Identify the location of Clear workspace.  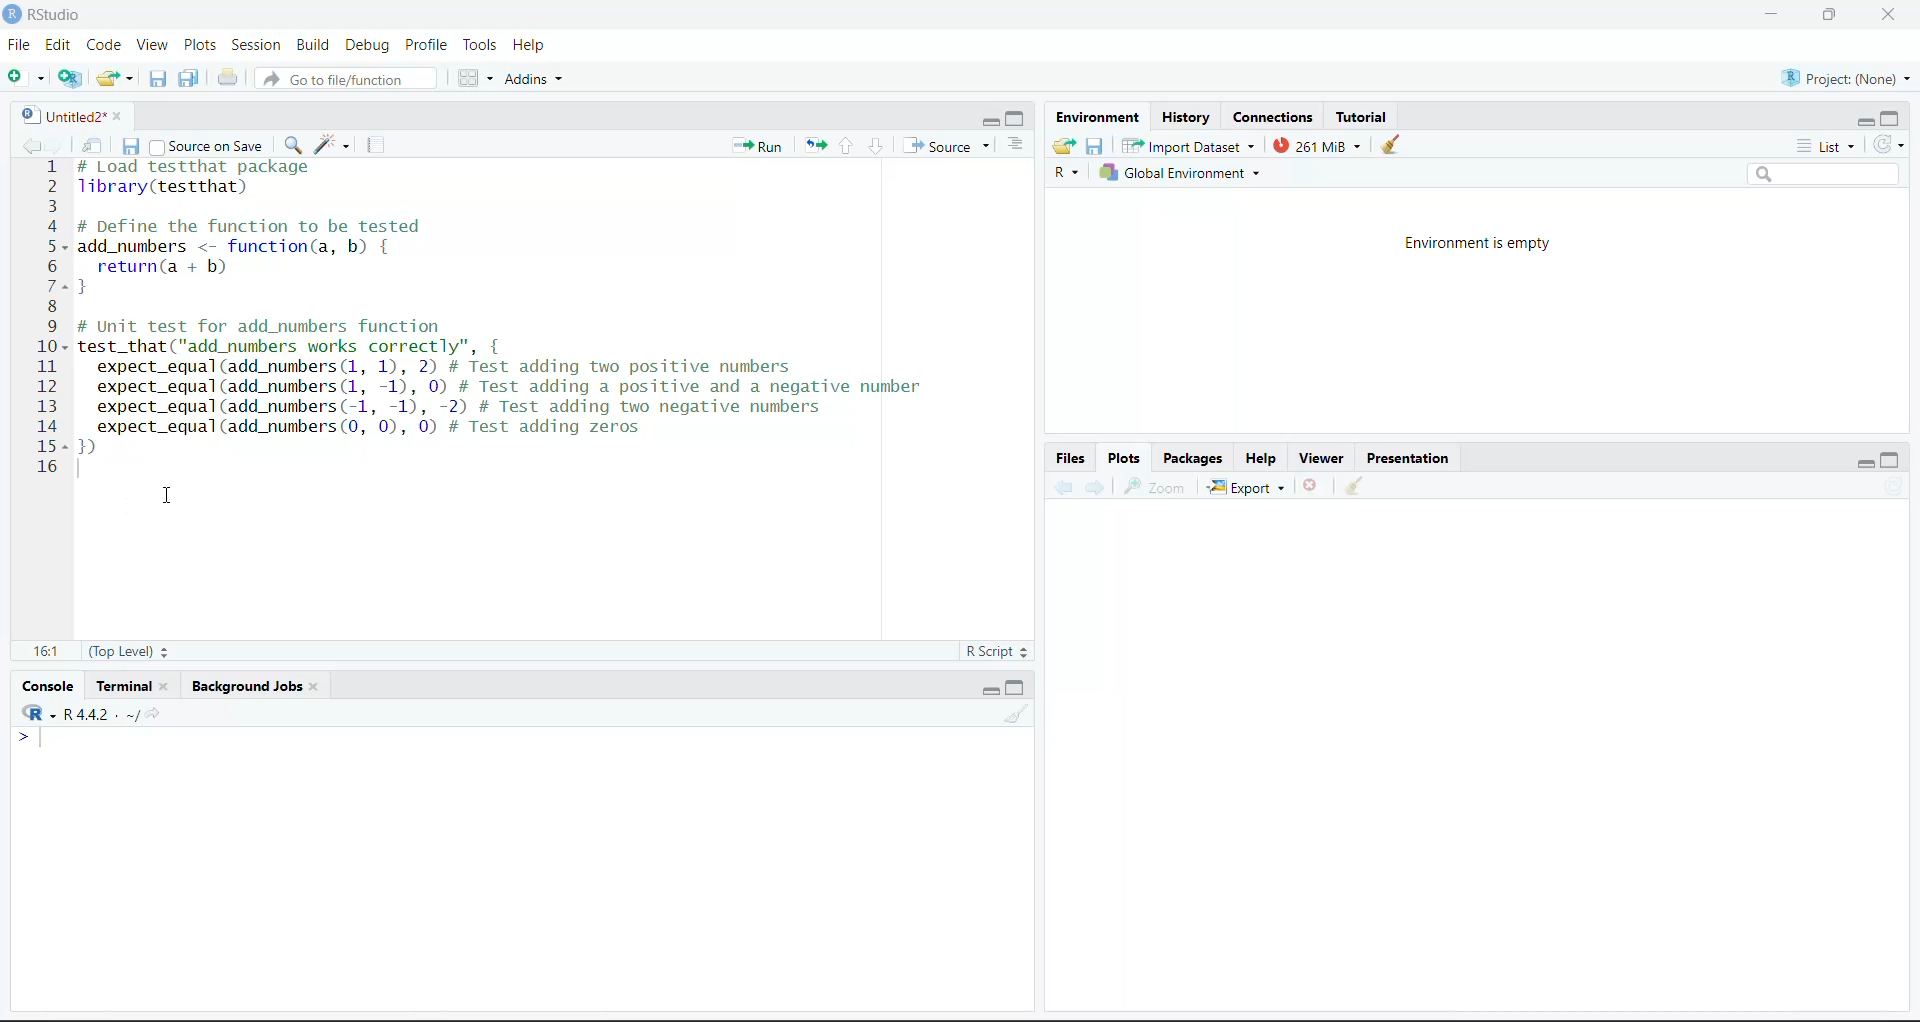
(1354, 485).